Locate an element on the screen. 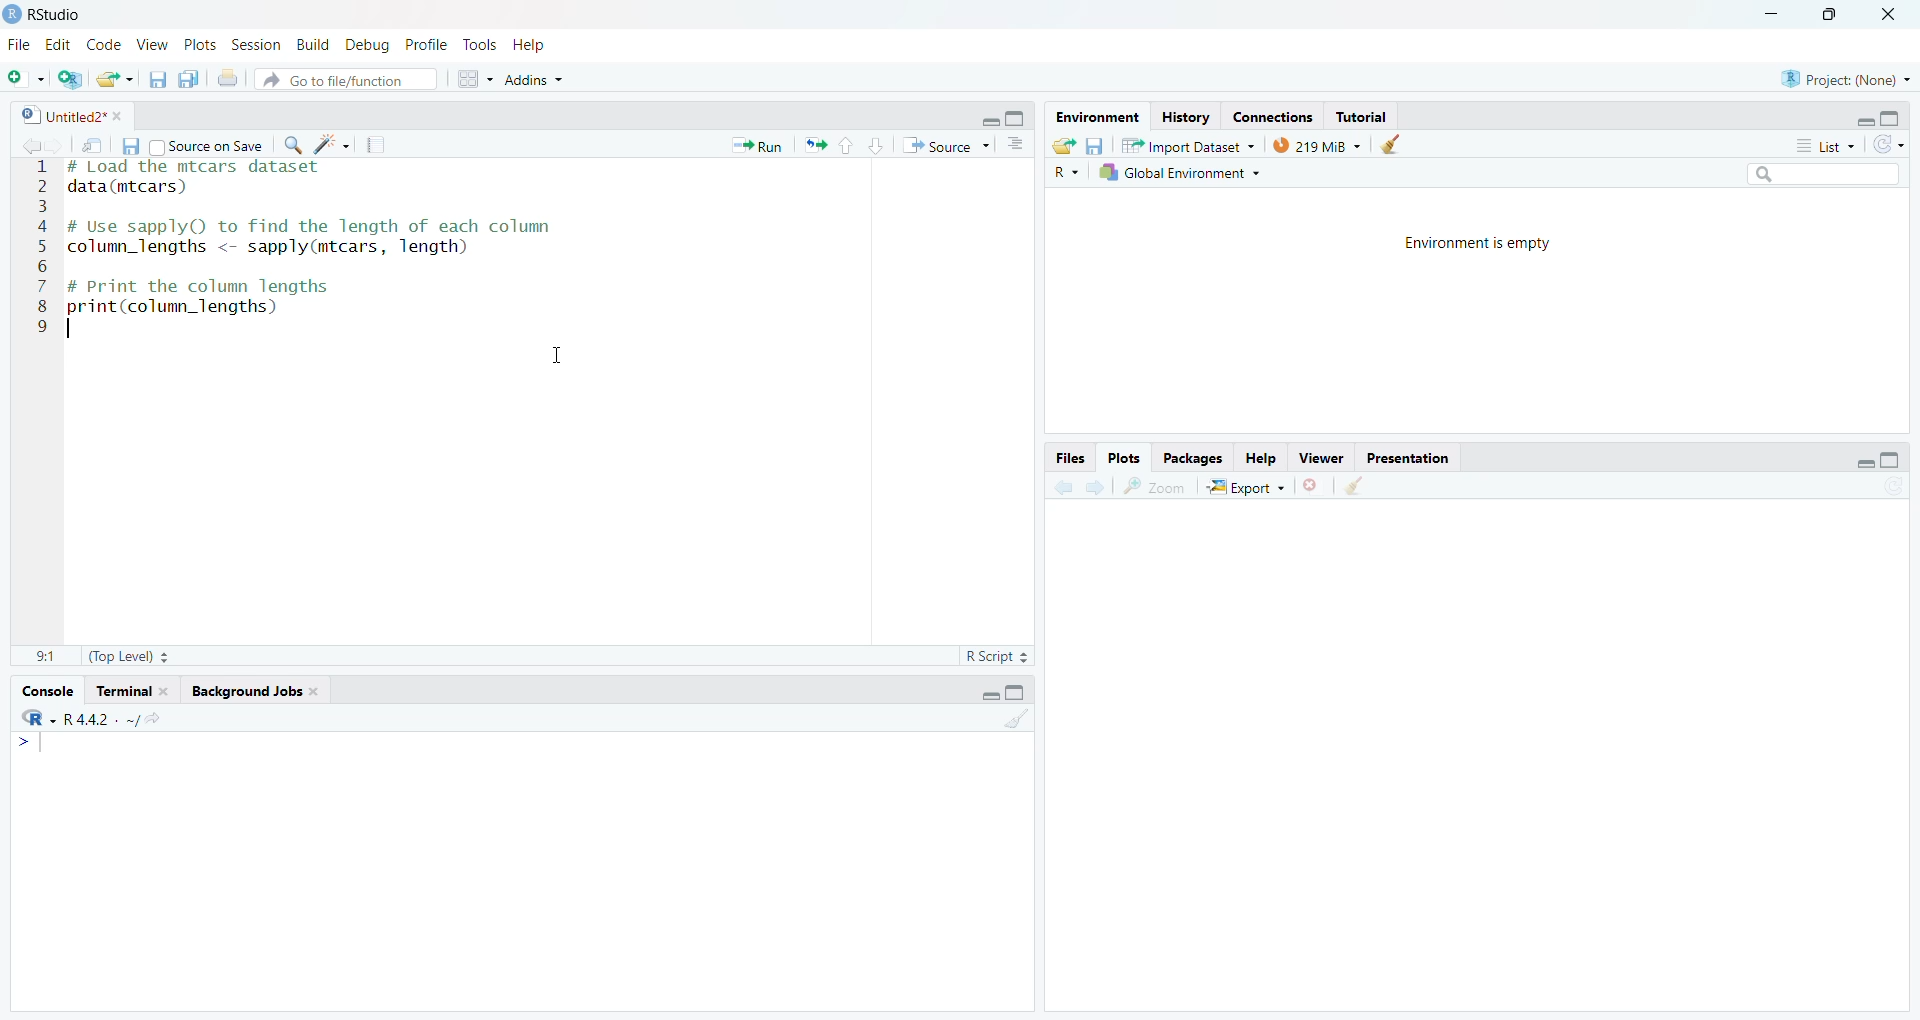  Code Editor is located at coordinates (544, 401).